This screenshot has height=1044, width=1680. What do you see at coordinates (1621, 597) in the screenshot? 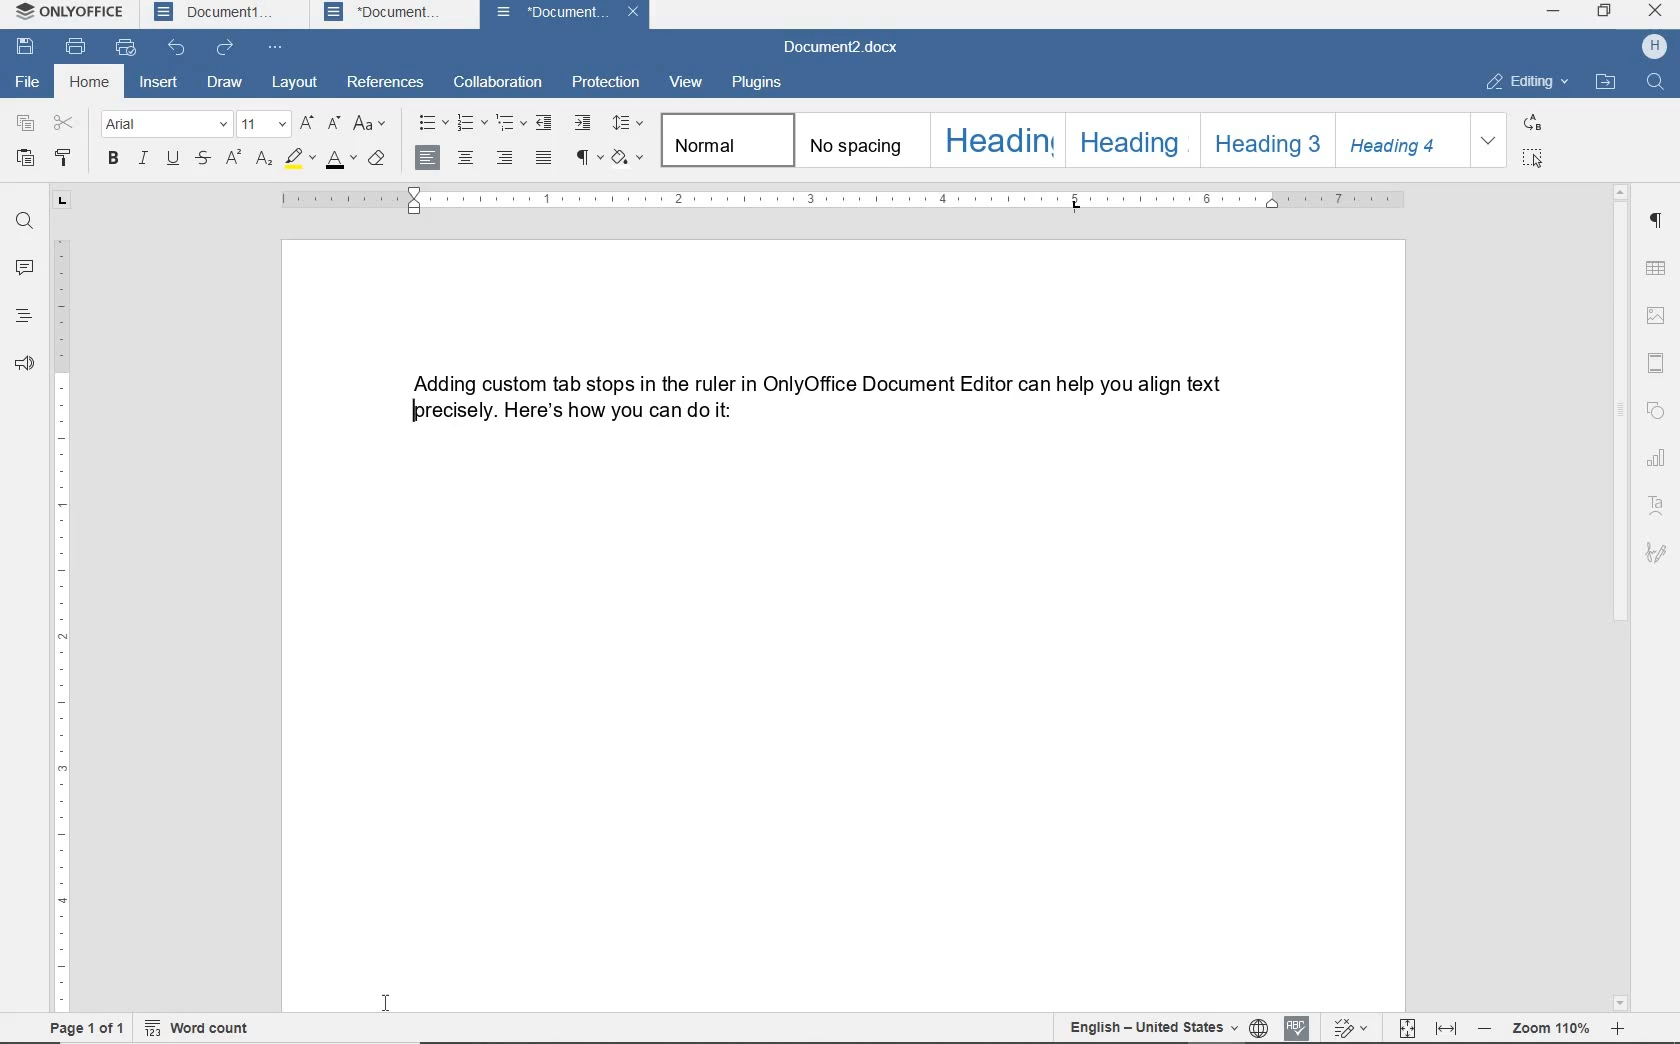
I see `scrollbar` at bounding box center [1621, 597].